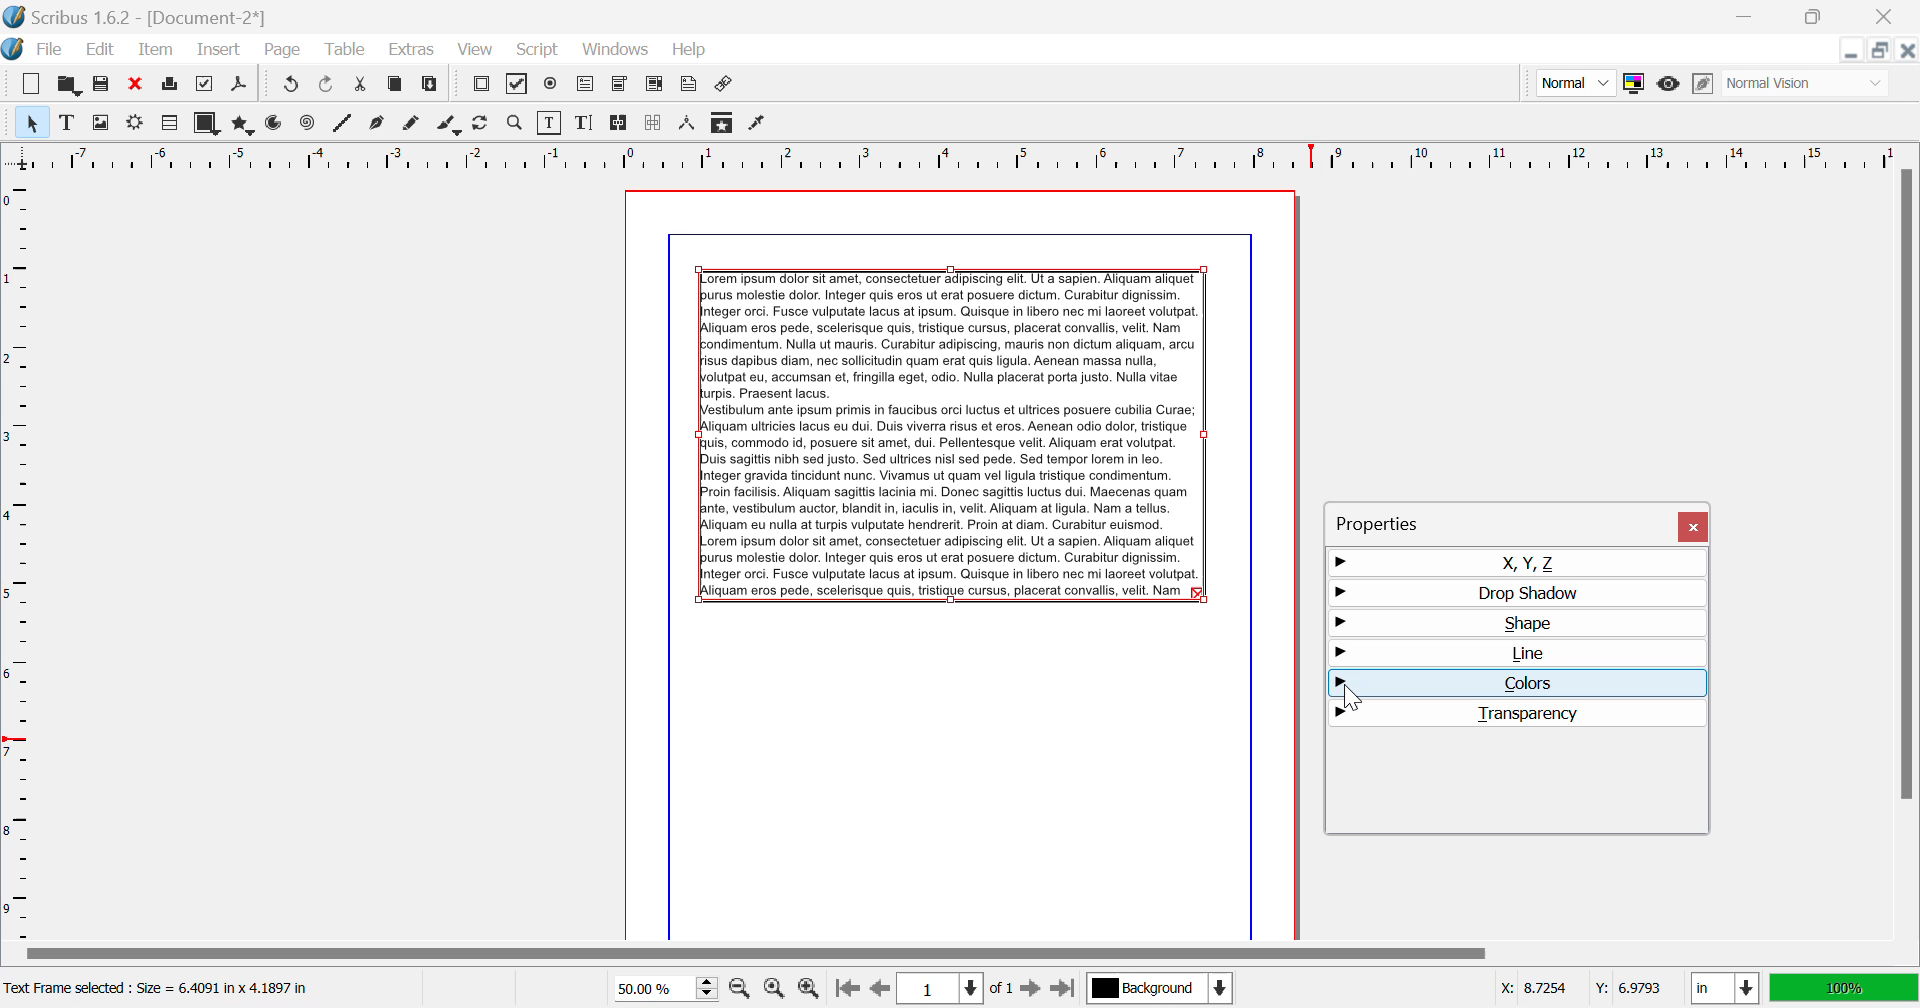 This screenshot has width=1920, height=1008. Describe the element at coordinates (432, 87) in the screenshot. I see `Paste` at that location.